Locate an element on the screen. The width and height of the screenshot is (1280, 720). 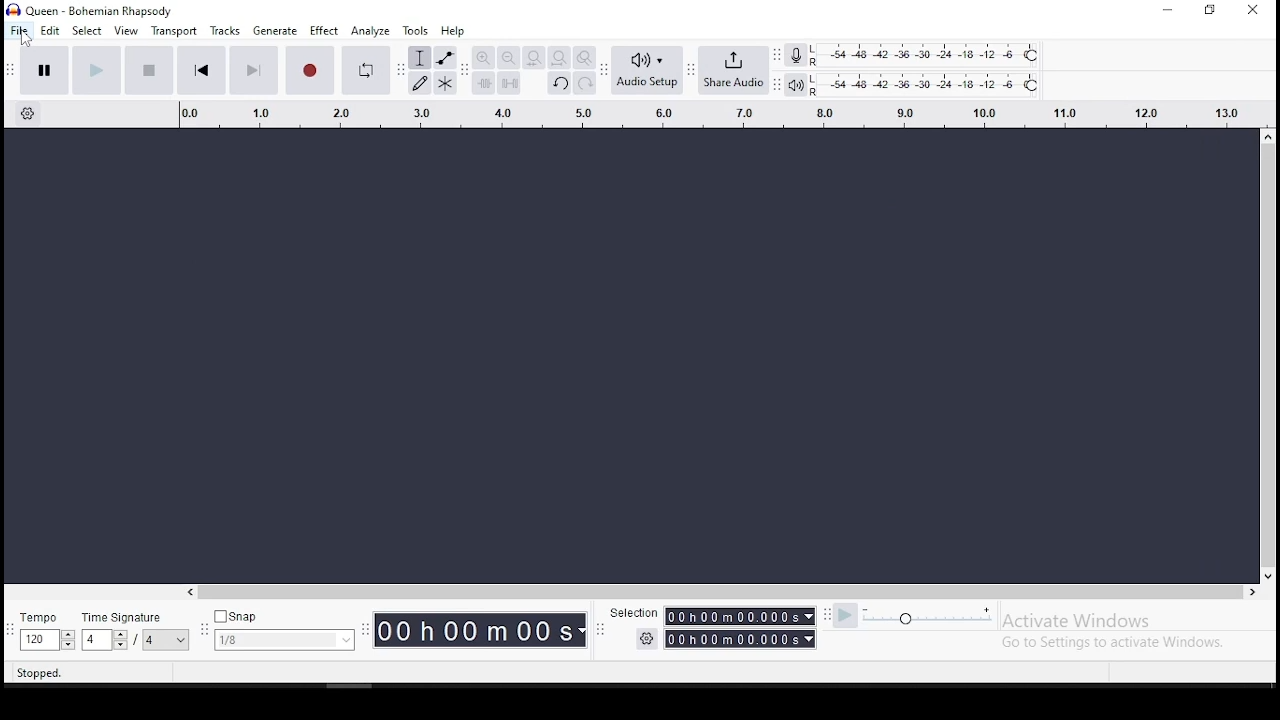
scroll bar is located at coordinates (1272, 354).